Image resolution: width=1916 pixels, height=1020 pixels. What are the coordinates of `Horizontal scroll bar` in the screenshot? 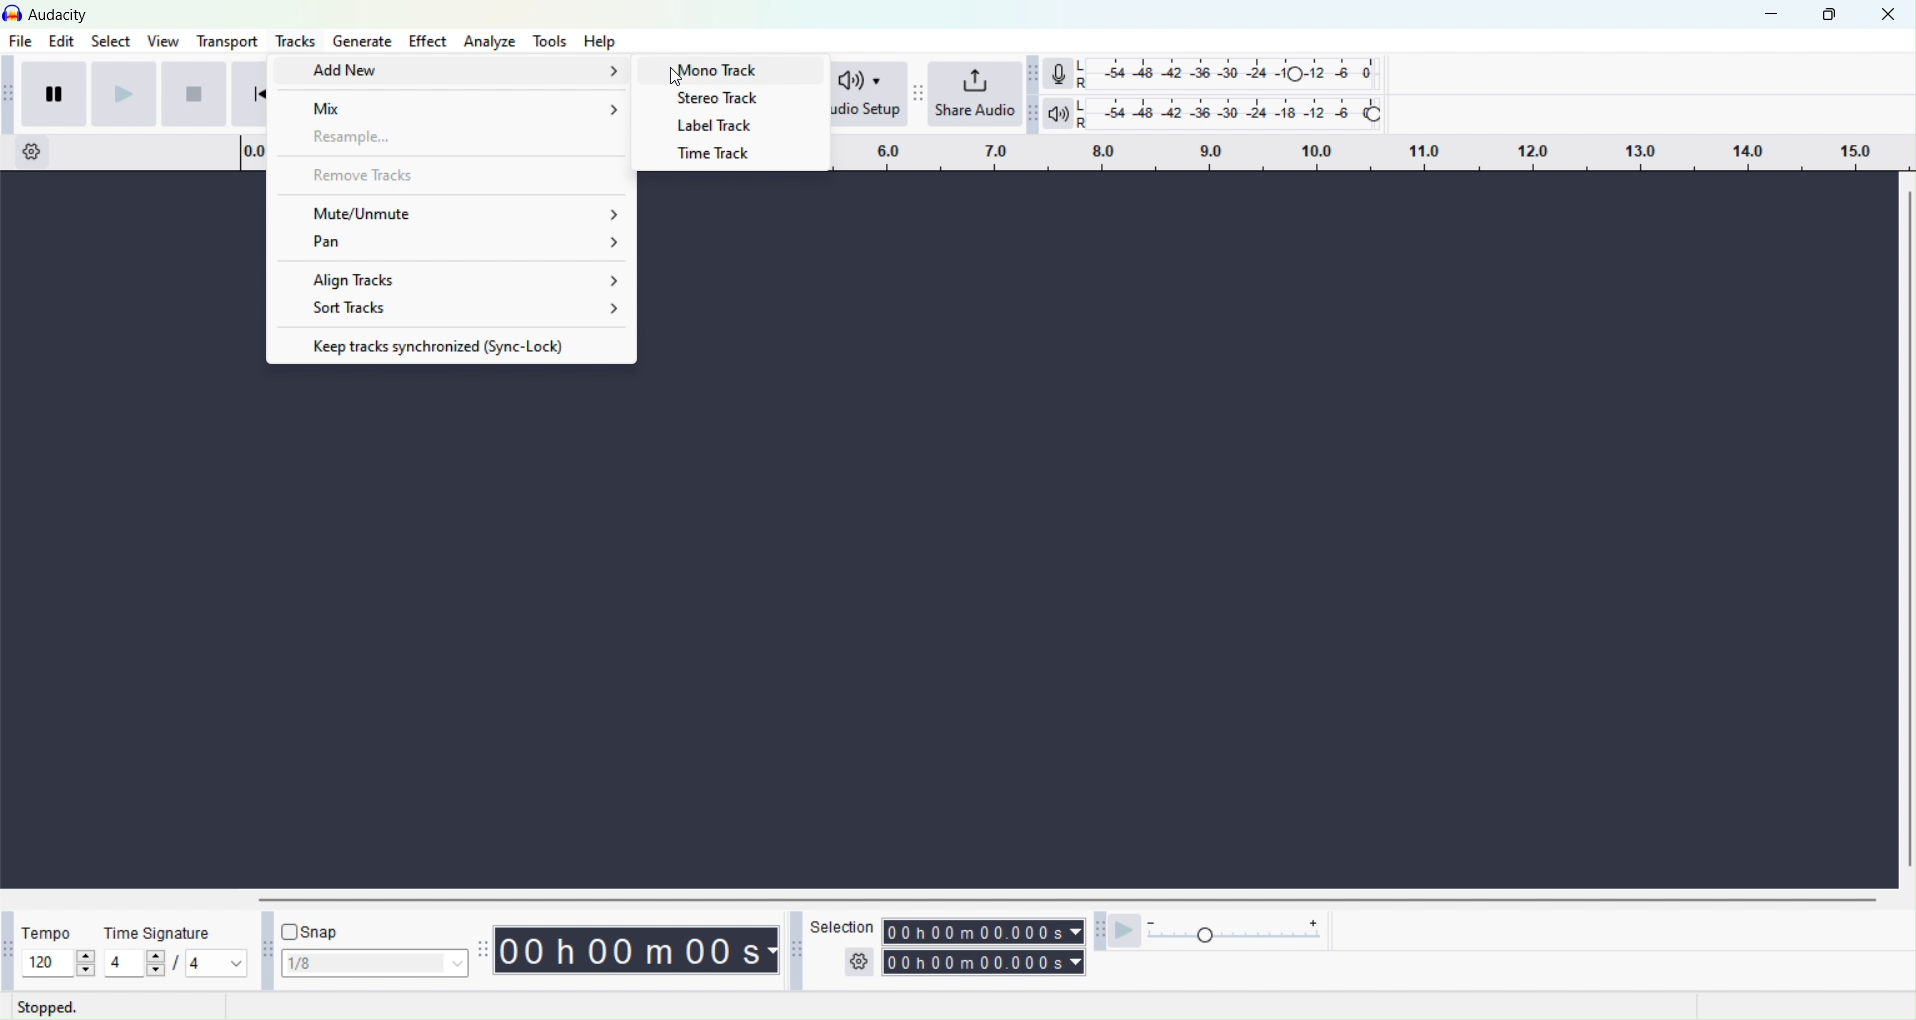 It's located at (1904, 530).